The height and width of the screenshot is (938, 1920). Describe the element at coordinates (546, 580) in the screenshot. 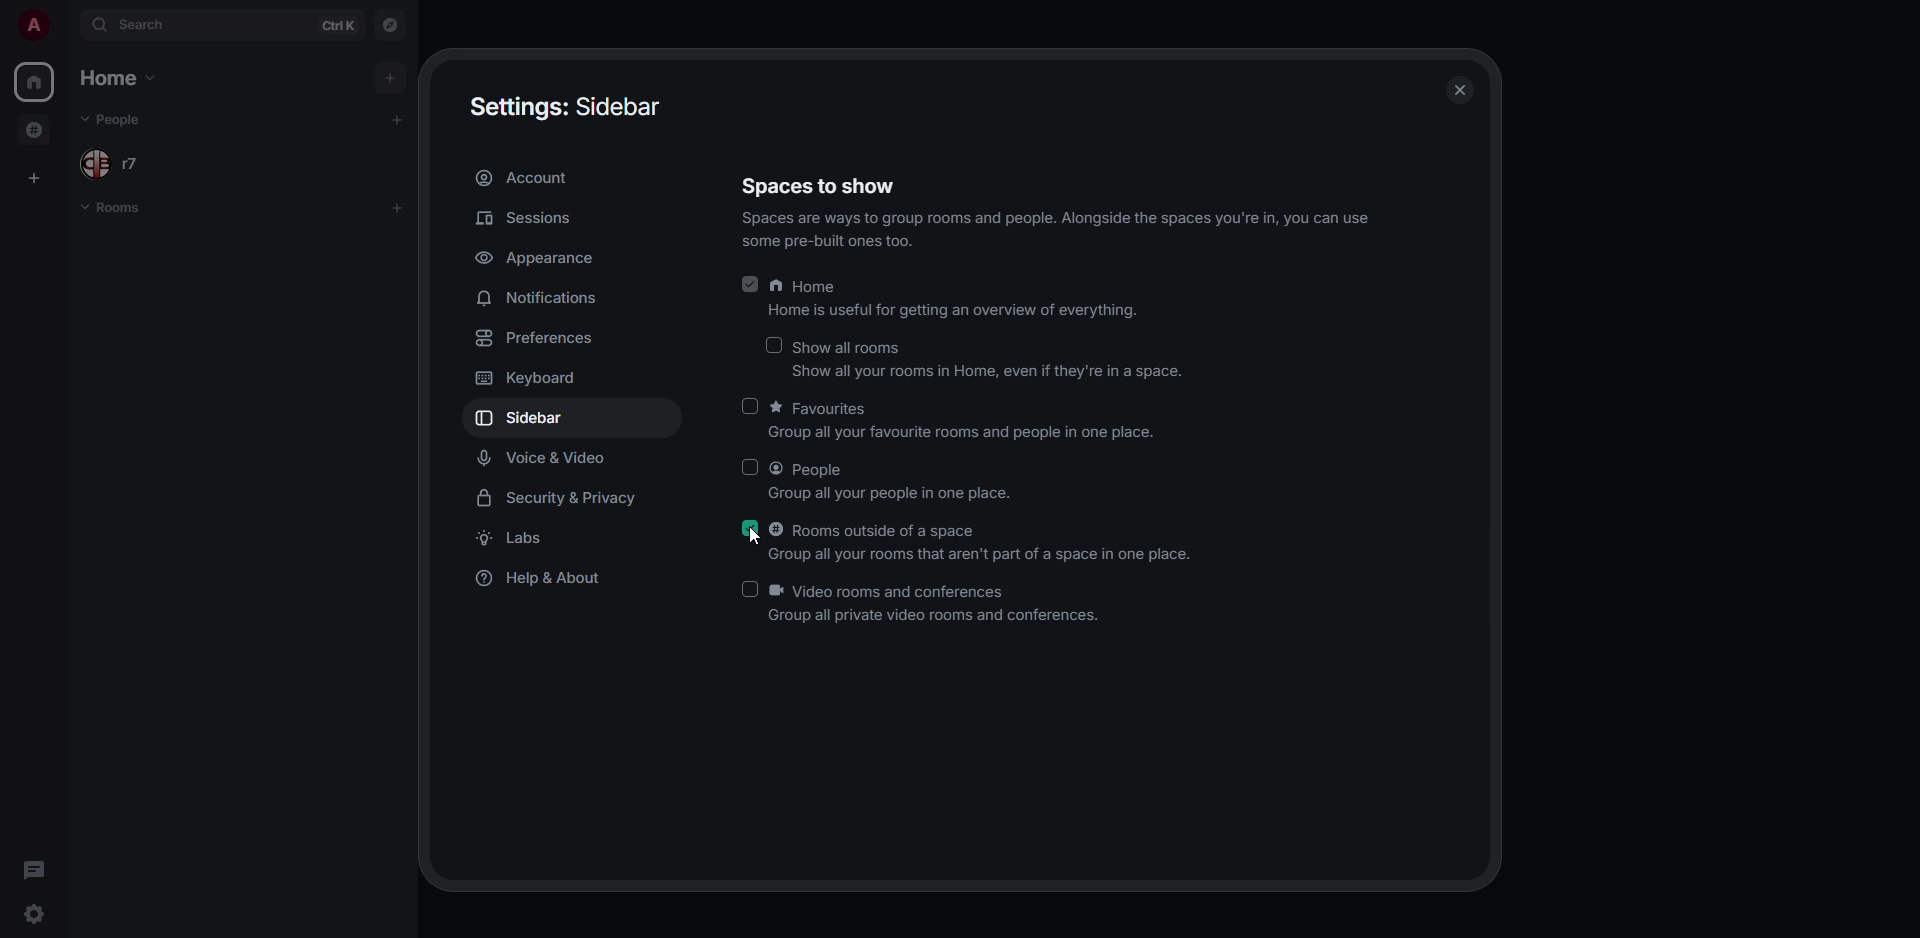

I see `help & about` at that location.